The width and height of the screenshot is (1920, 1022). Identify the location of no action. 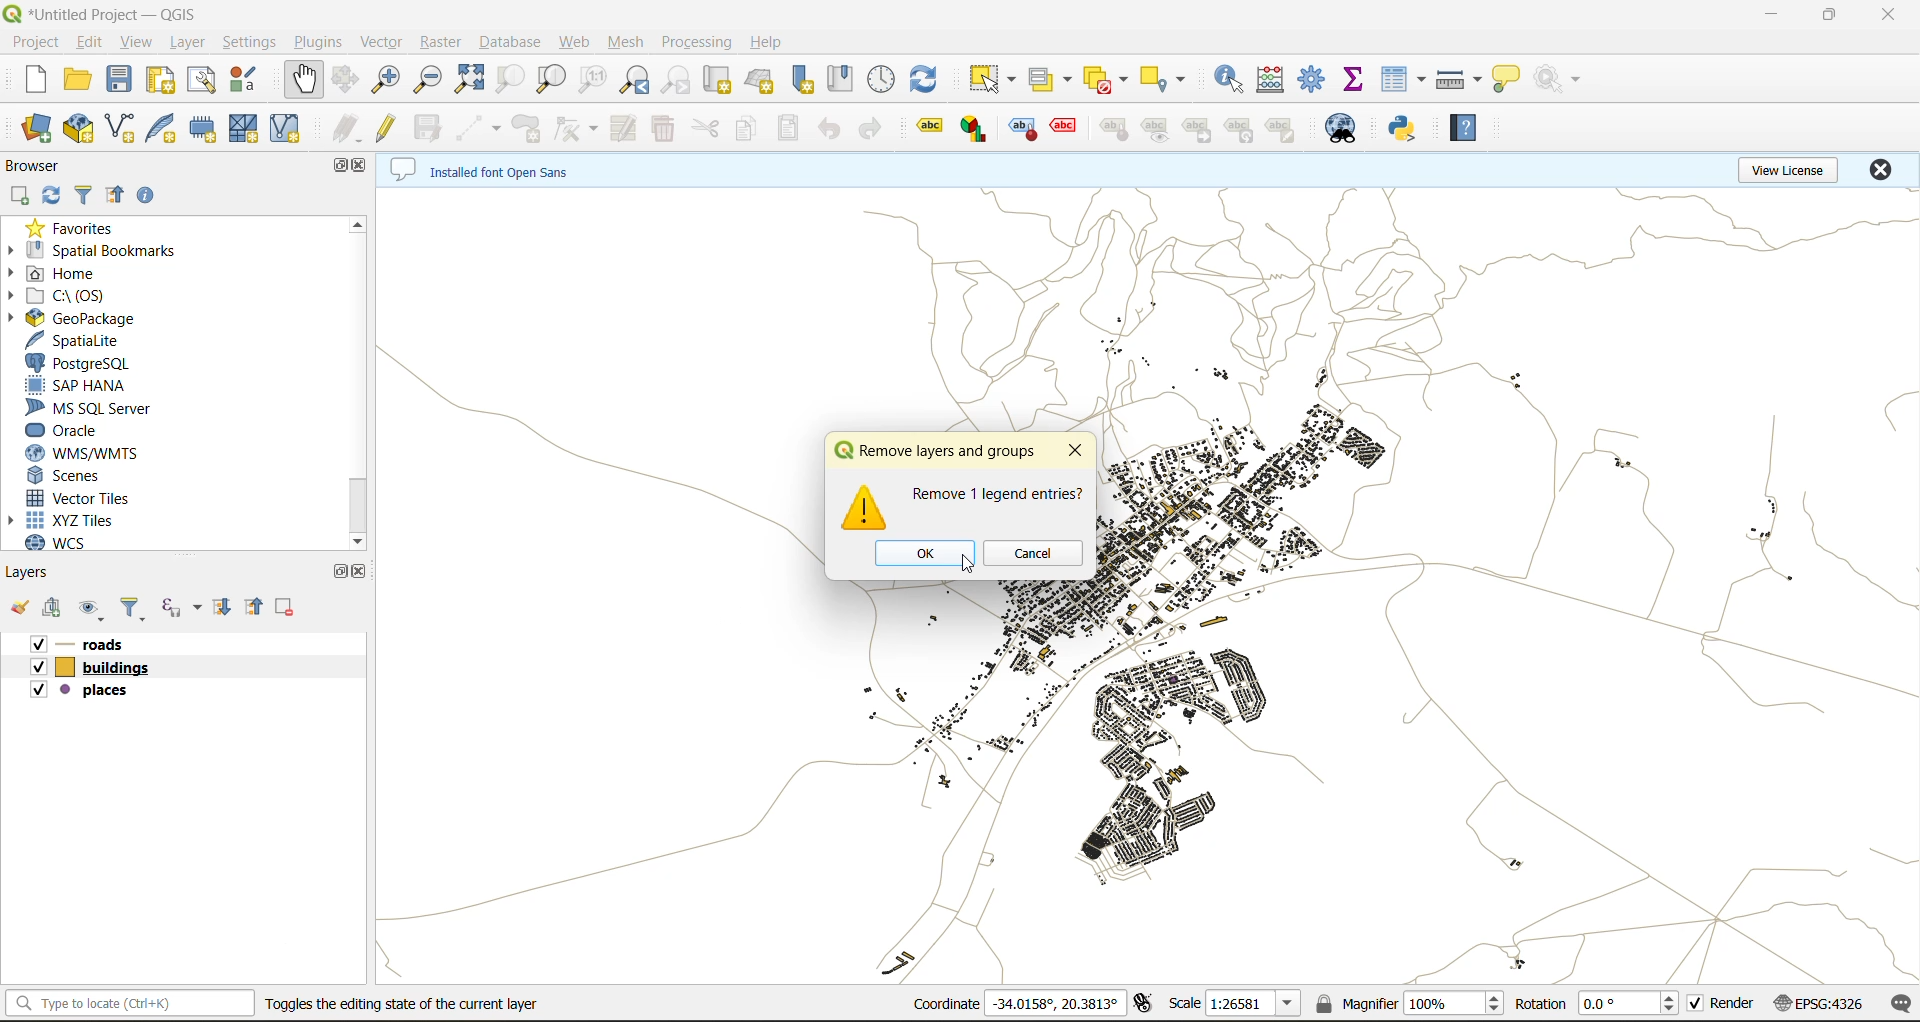
(1561, 81).